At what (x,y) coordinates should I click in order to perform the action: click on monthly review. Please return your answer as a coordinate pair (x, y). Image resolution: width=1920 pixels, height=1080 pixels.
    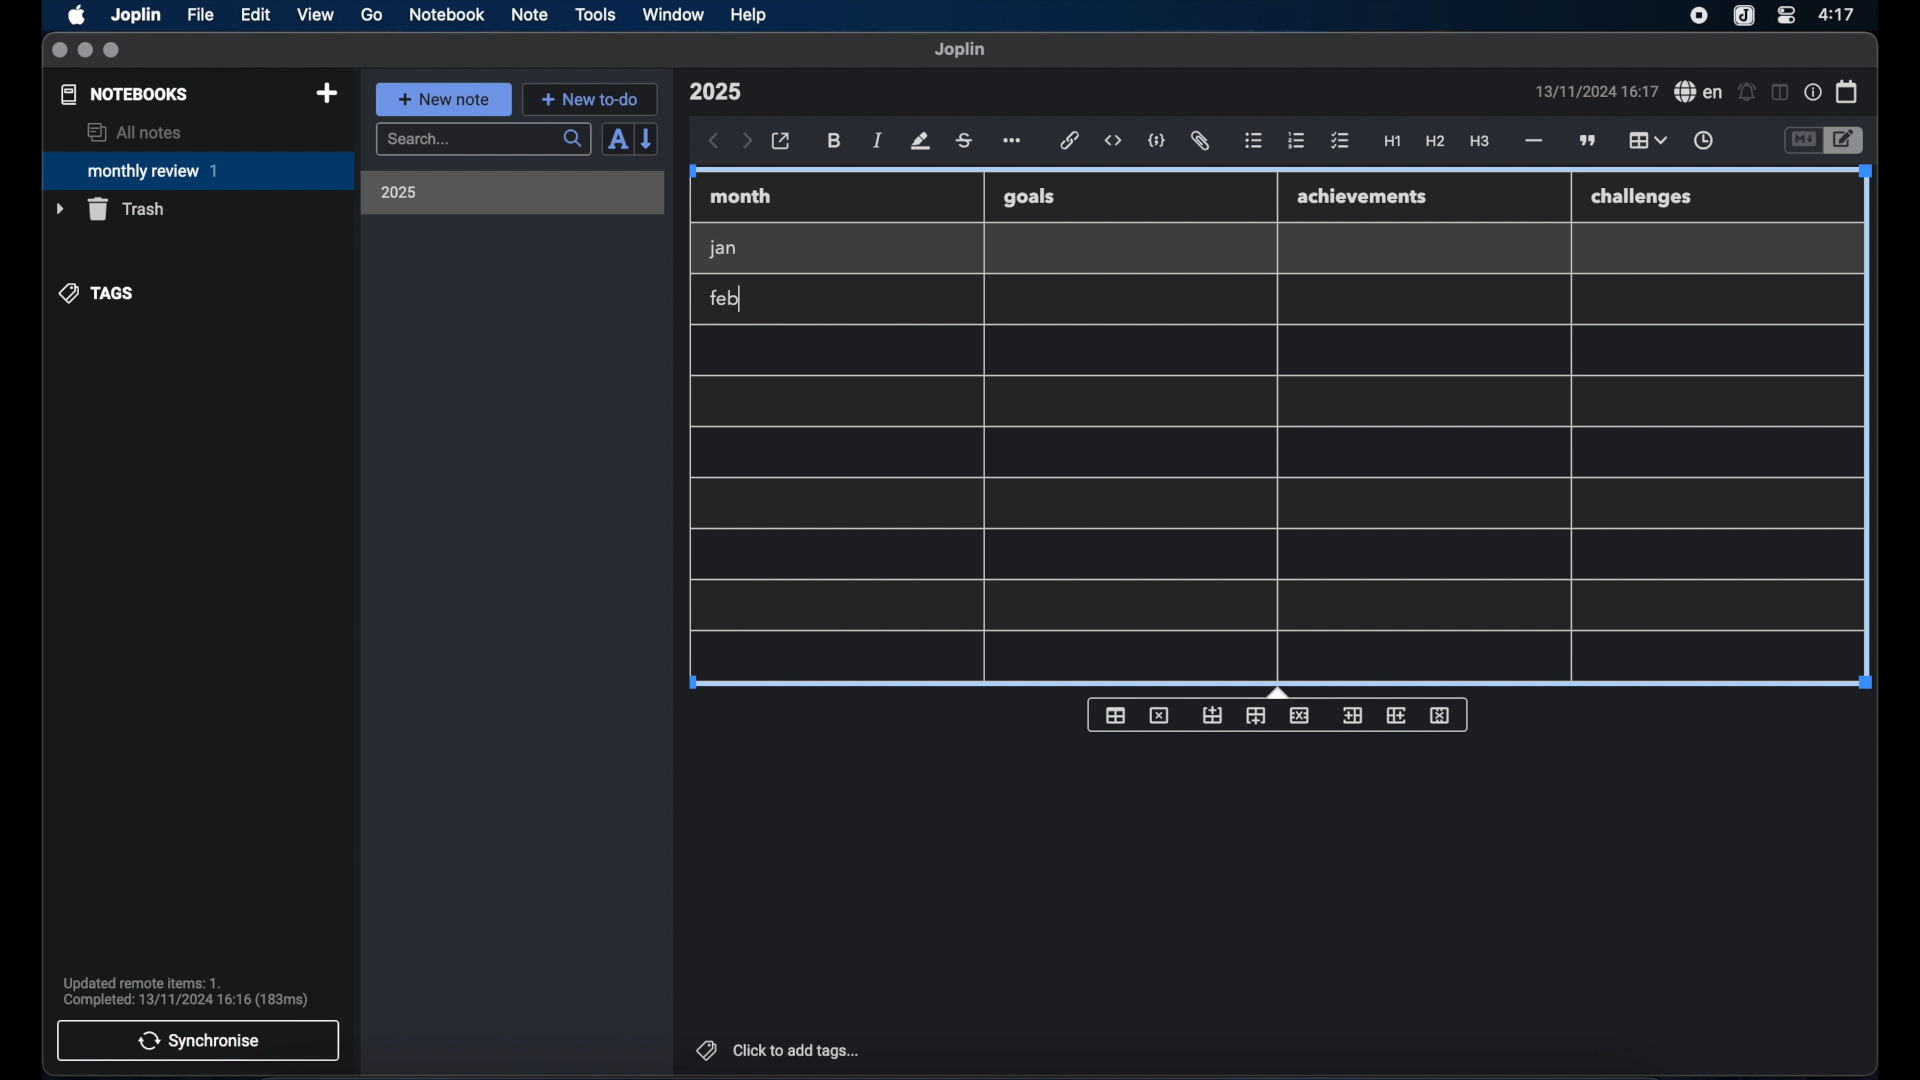
    Looking at the image, I should click on (198, 169).